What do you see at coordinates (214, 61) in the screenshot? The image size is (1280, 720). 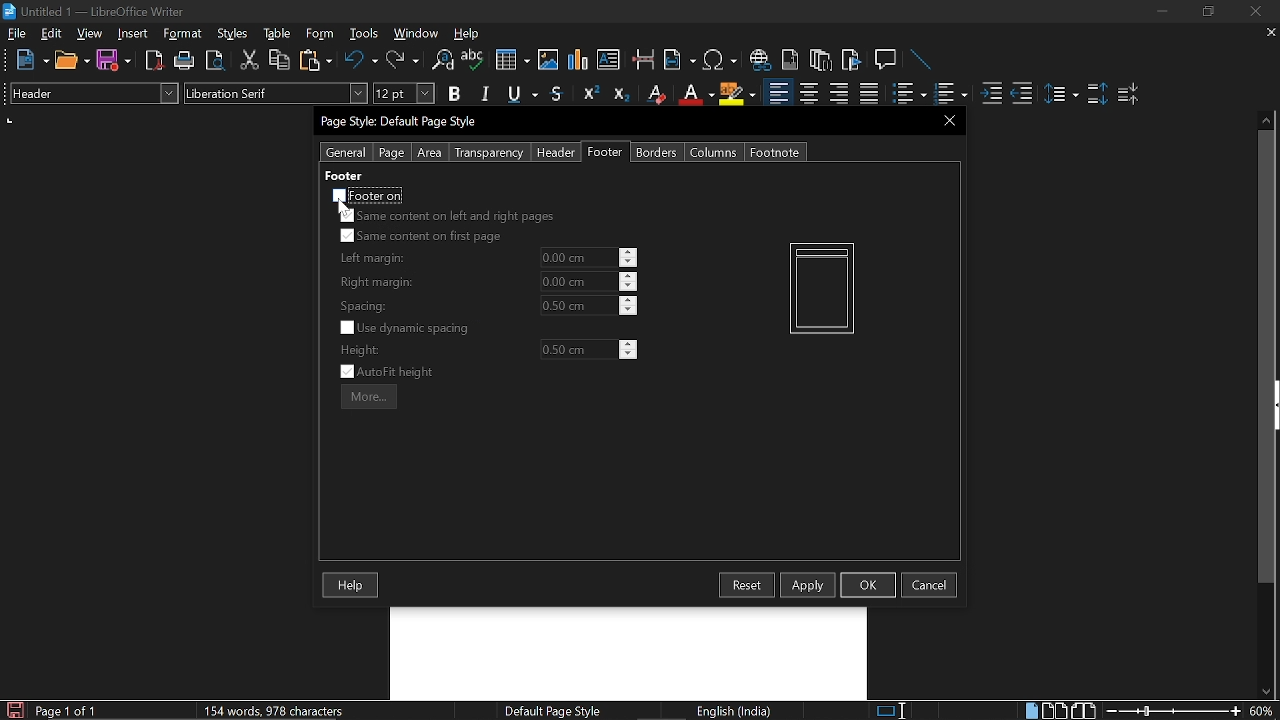 I see `Toggle preview` at bounding box center [214, 61].